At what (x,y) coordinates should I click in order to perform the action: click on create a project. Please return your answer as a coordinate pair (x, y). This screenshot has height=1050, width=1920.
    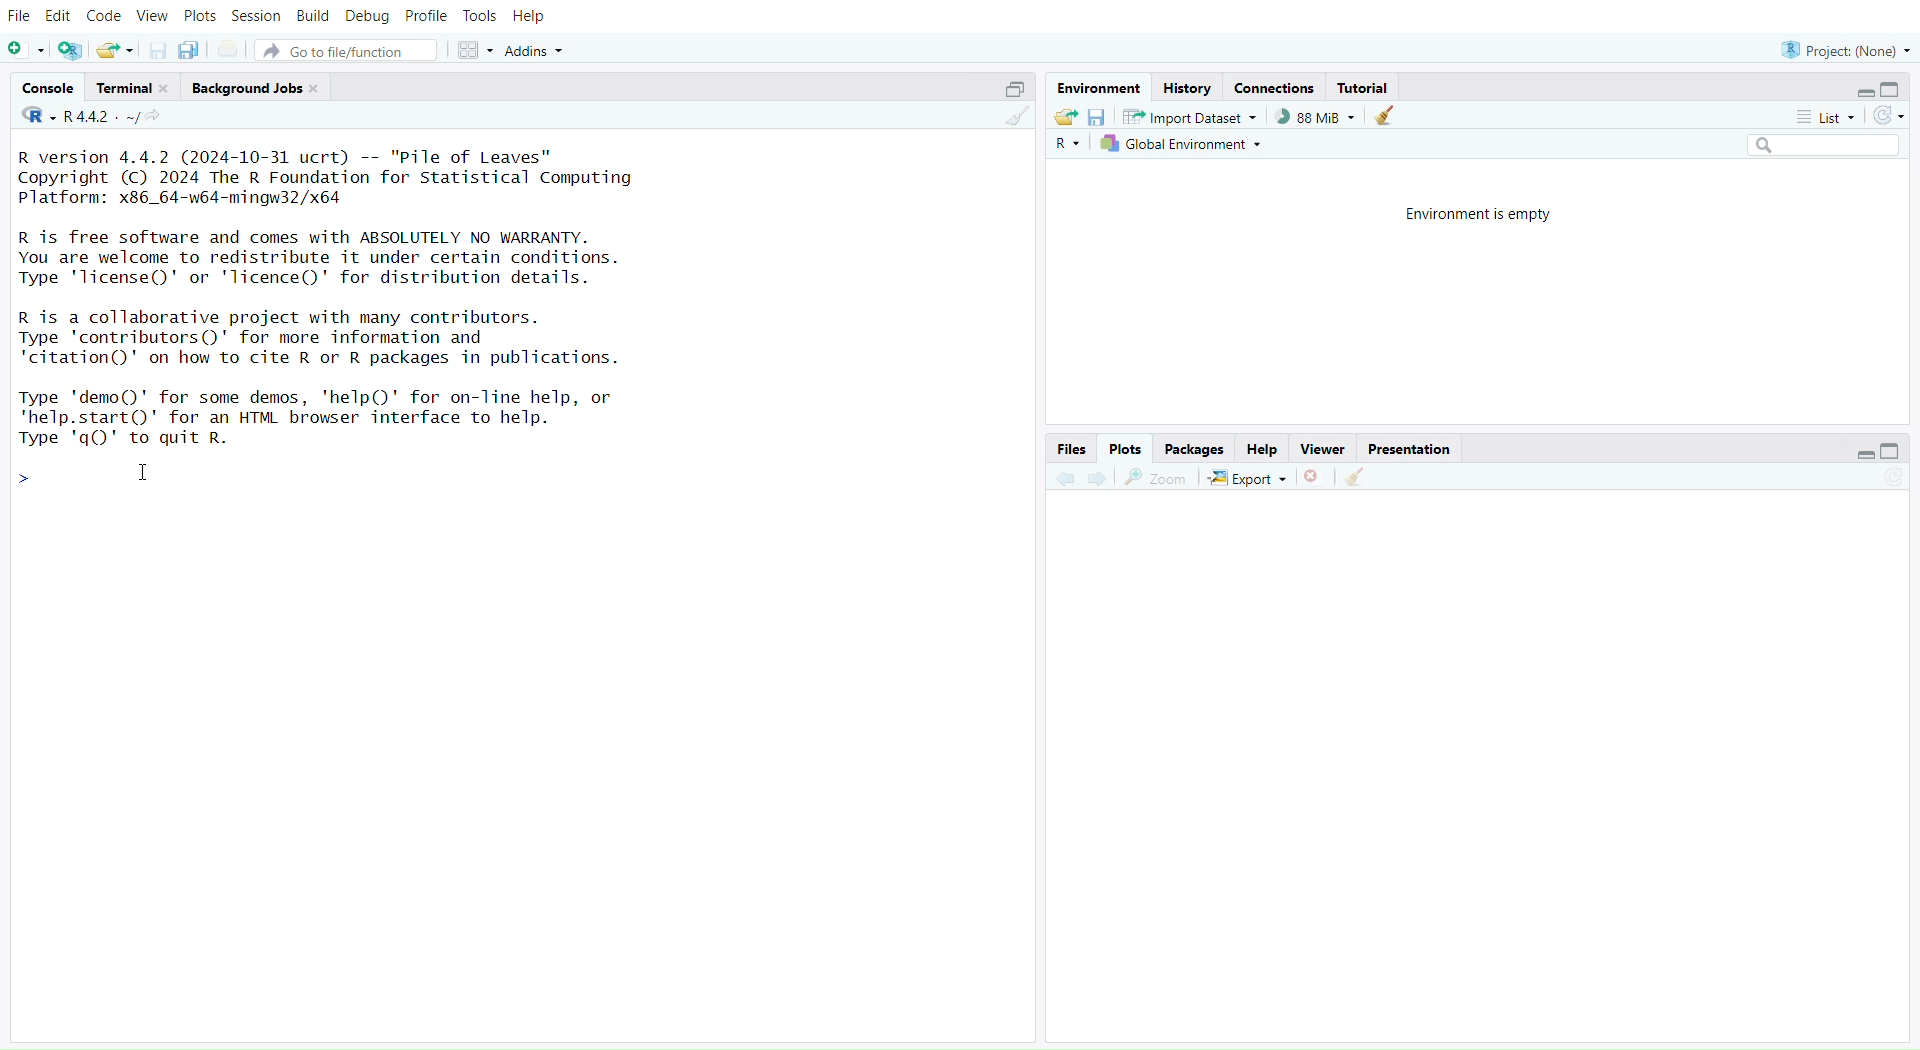
    Looking at the image, I should click on (70, 50).